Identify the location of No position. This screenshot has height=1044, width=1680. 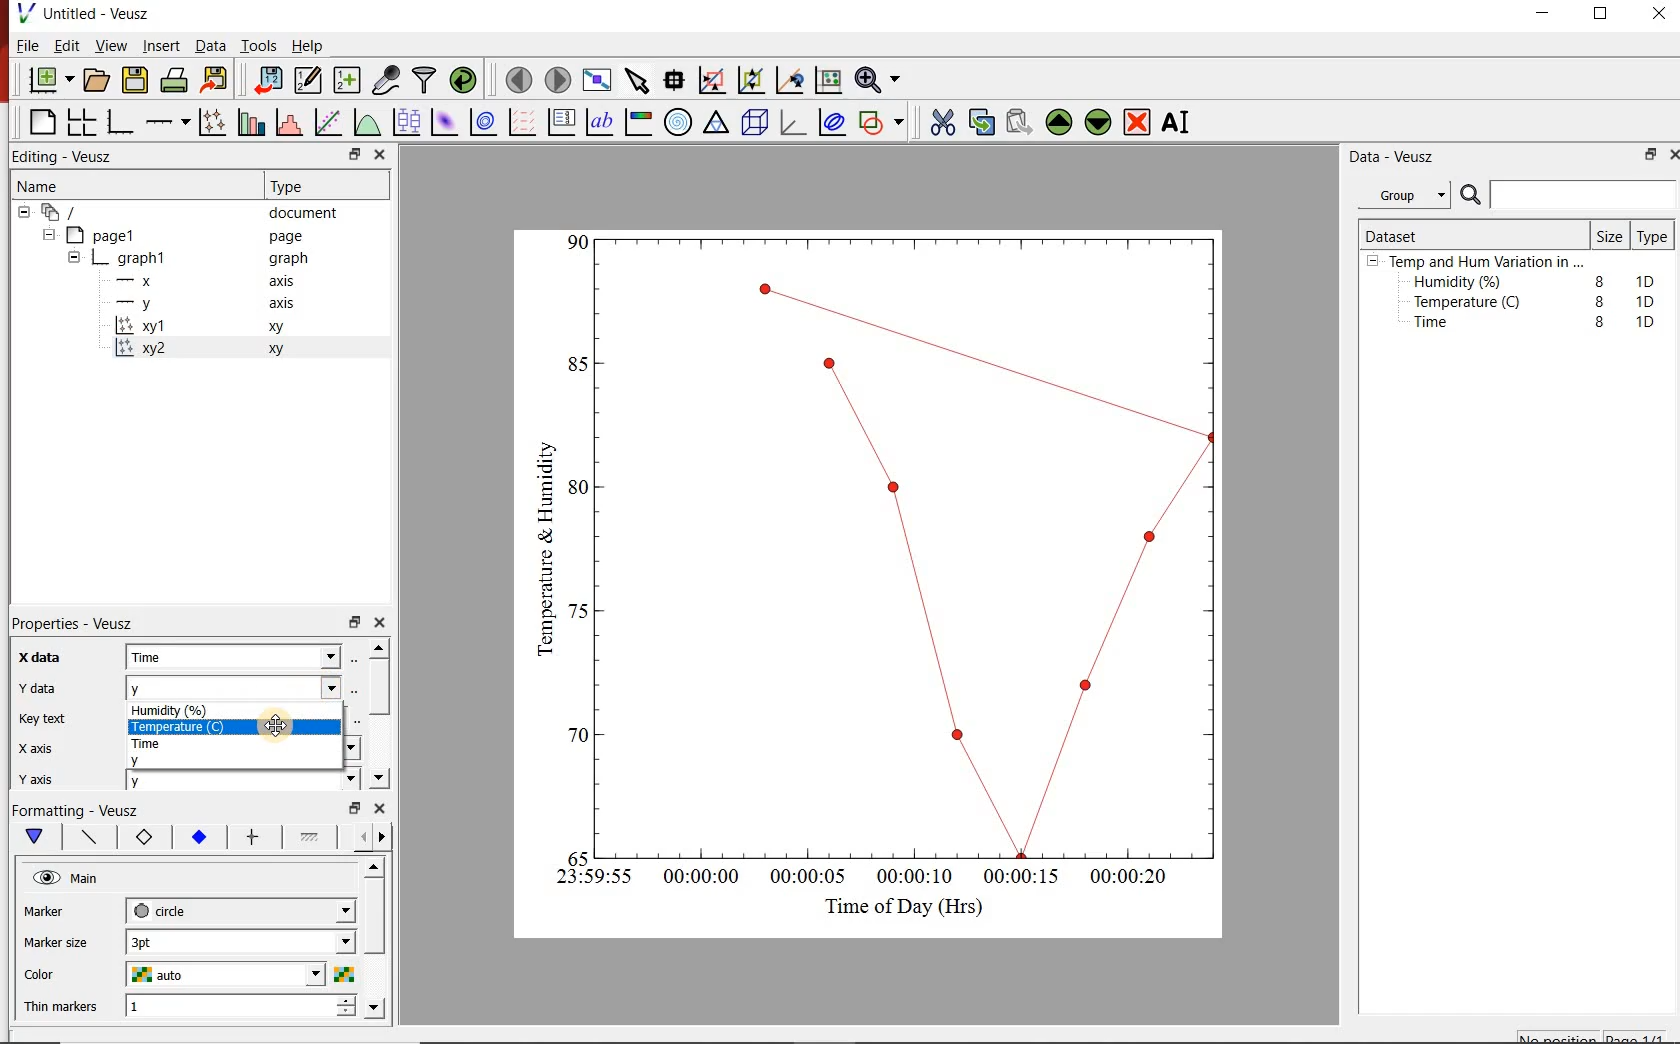
(1558, 1037).